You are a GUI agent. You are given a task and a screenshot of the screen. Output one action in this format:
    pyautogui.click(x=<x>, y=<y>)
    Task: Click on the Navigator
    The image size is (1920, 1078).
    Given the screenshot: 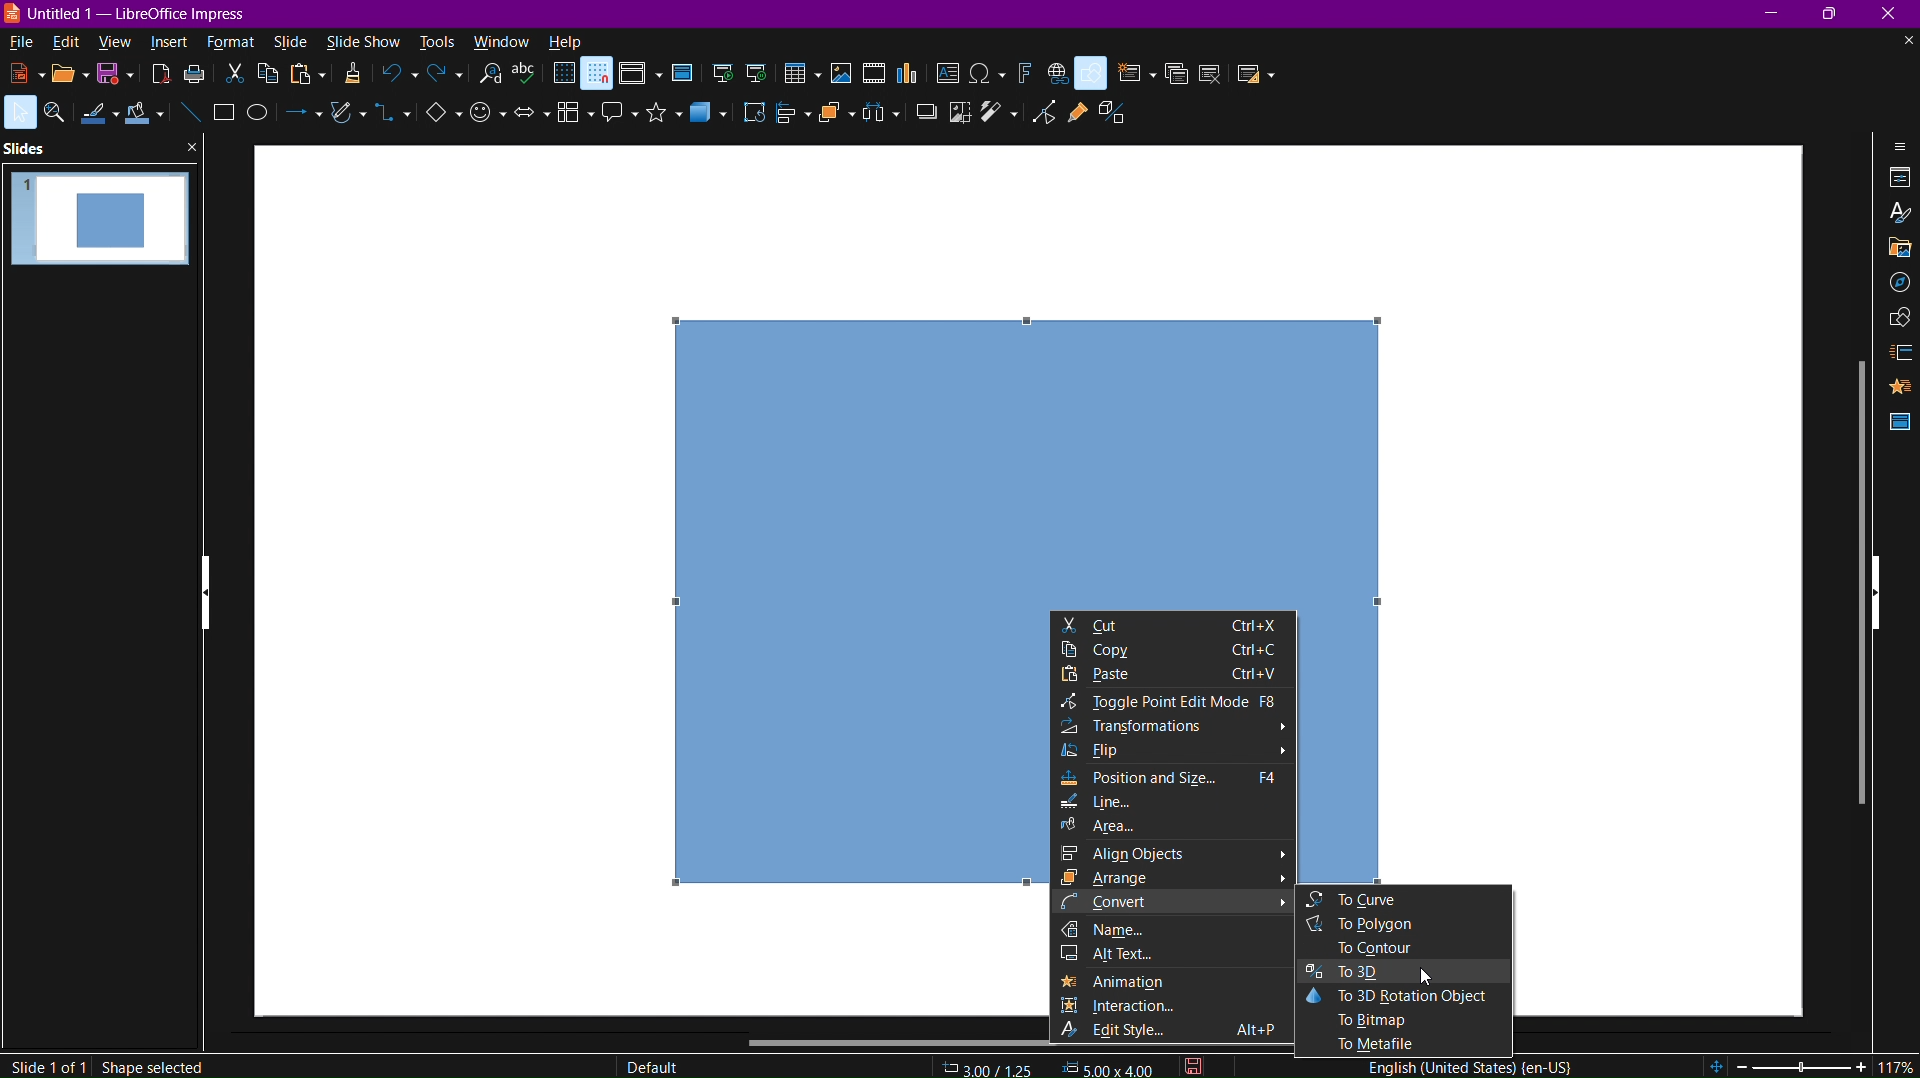 What is the action you would take?
    pyautogui.click(x=1895, y=287)
    